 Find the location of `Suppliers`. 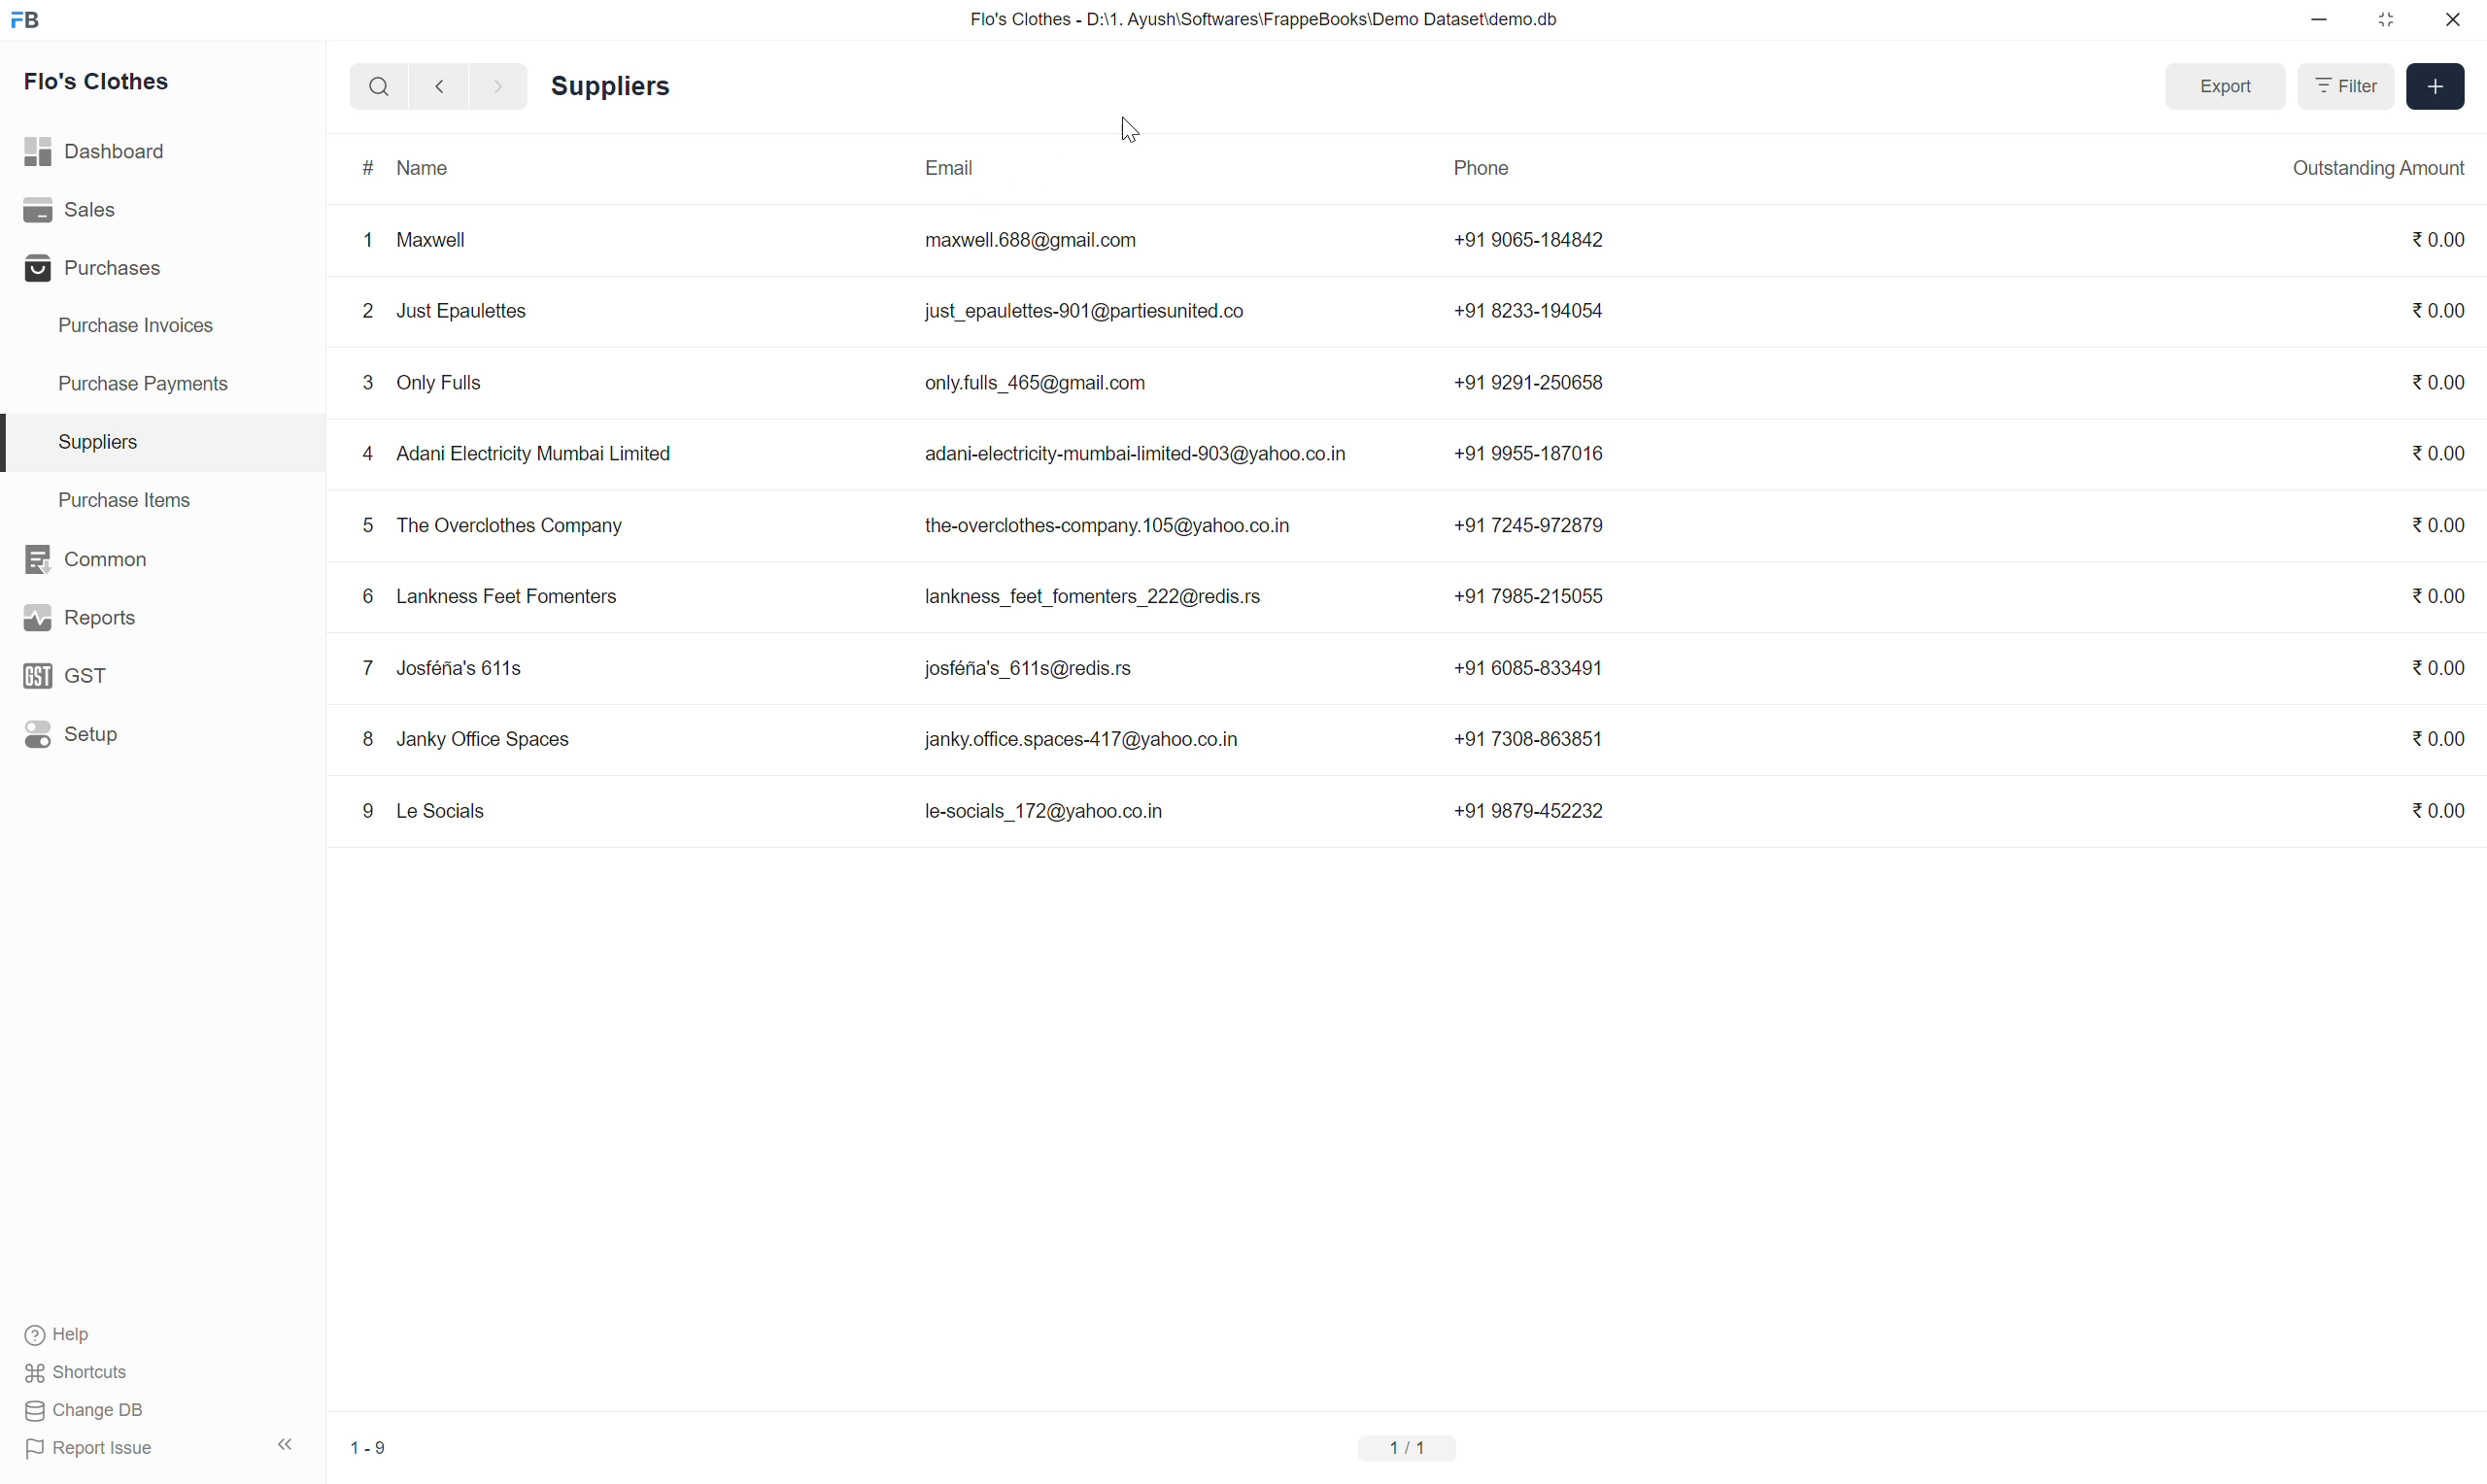

Suppliers is located at coordinates (608, 88).